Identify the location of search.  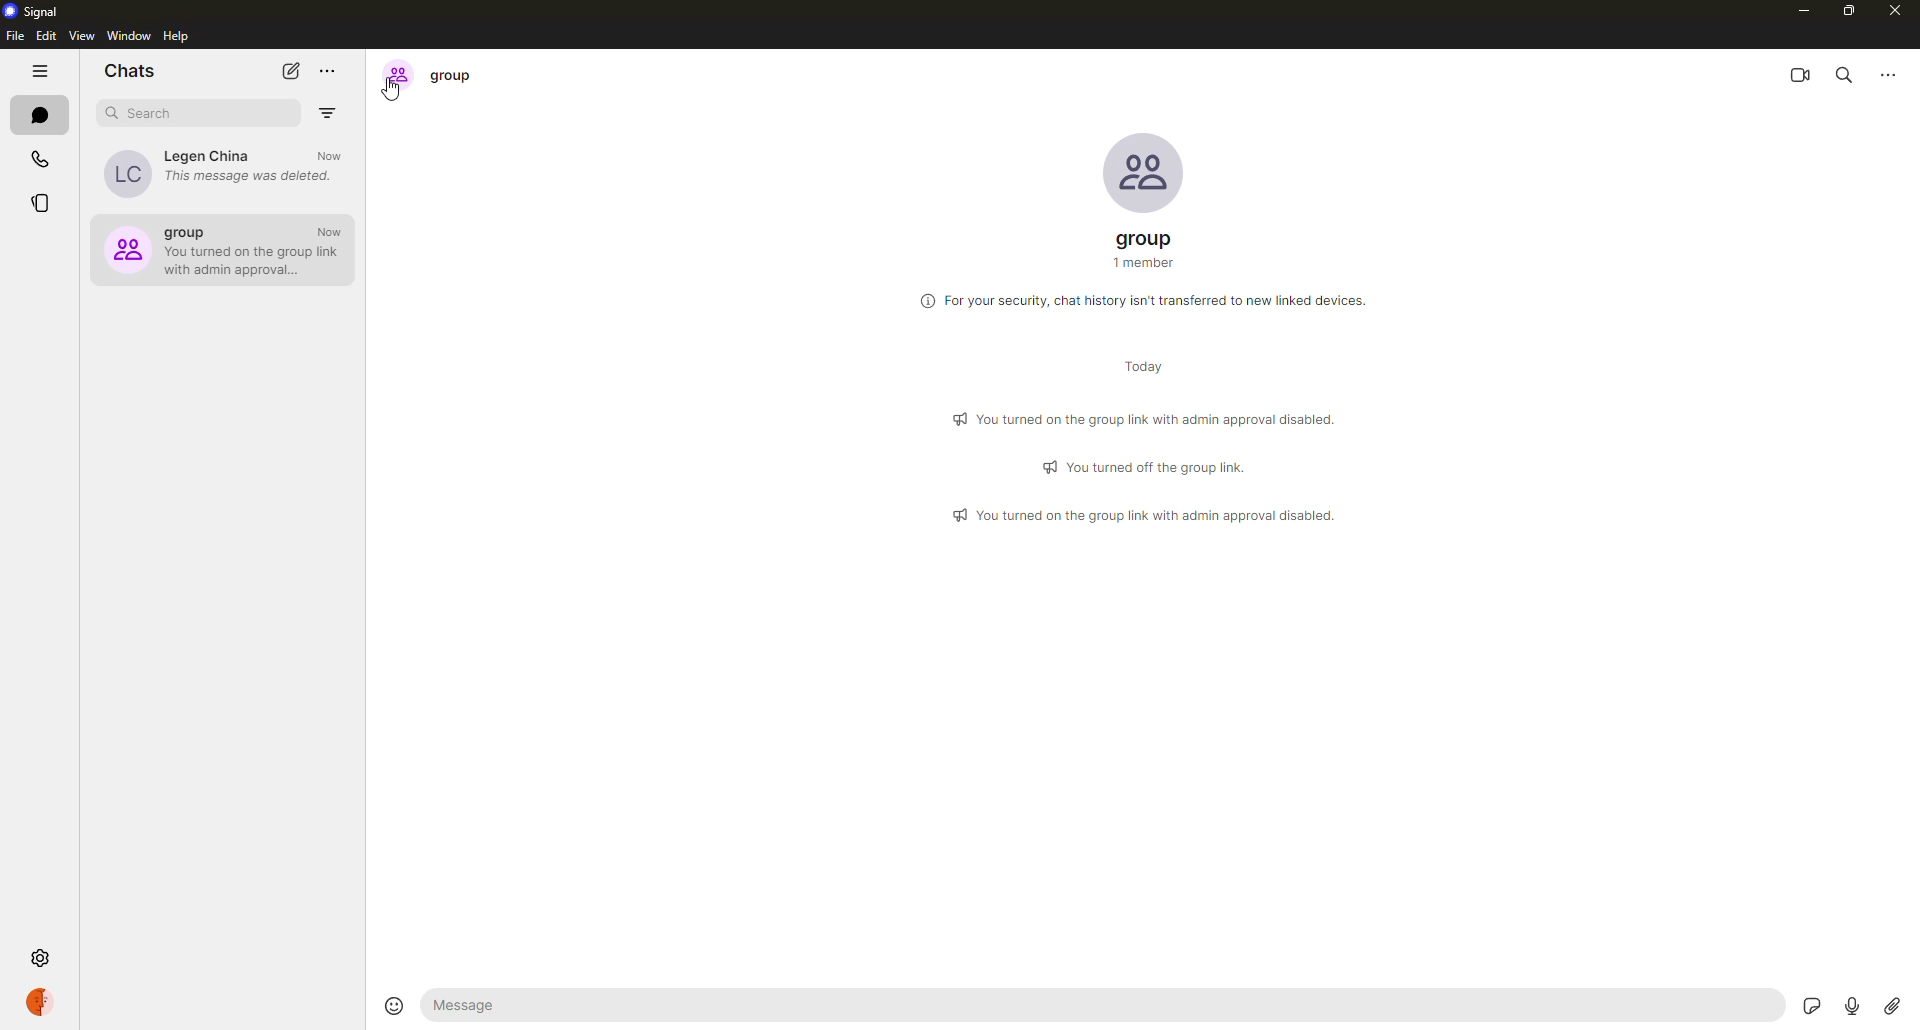
(148, 113).